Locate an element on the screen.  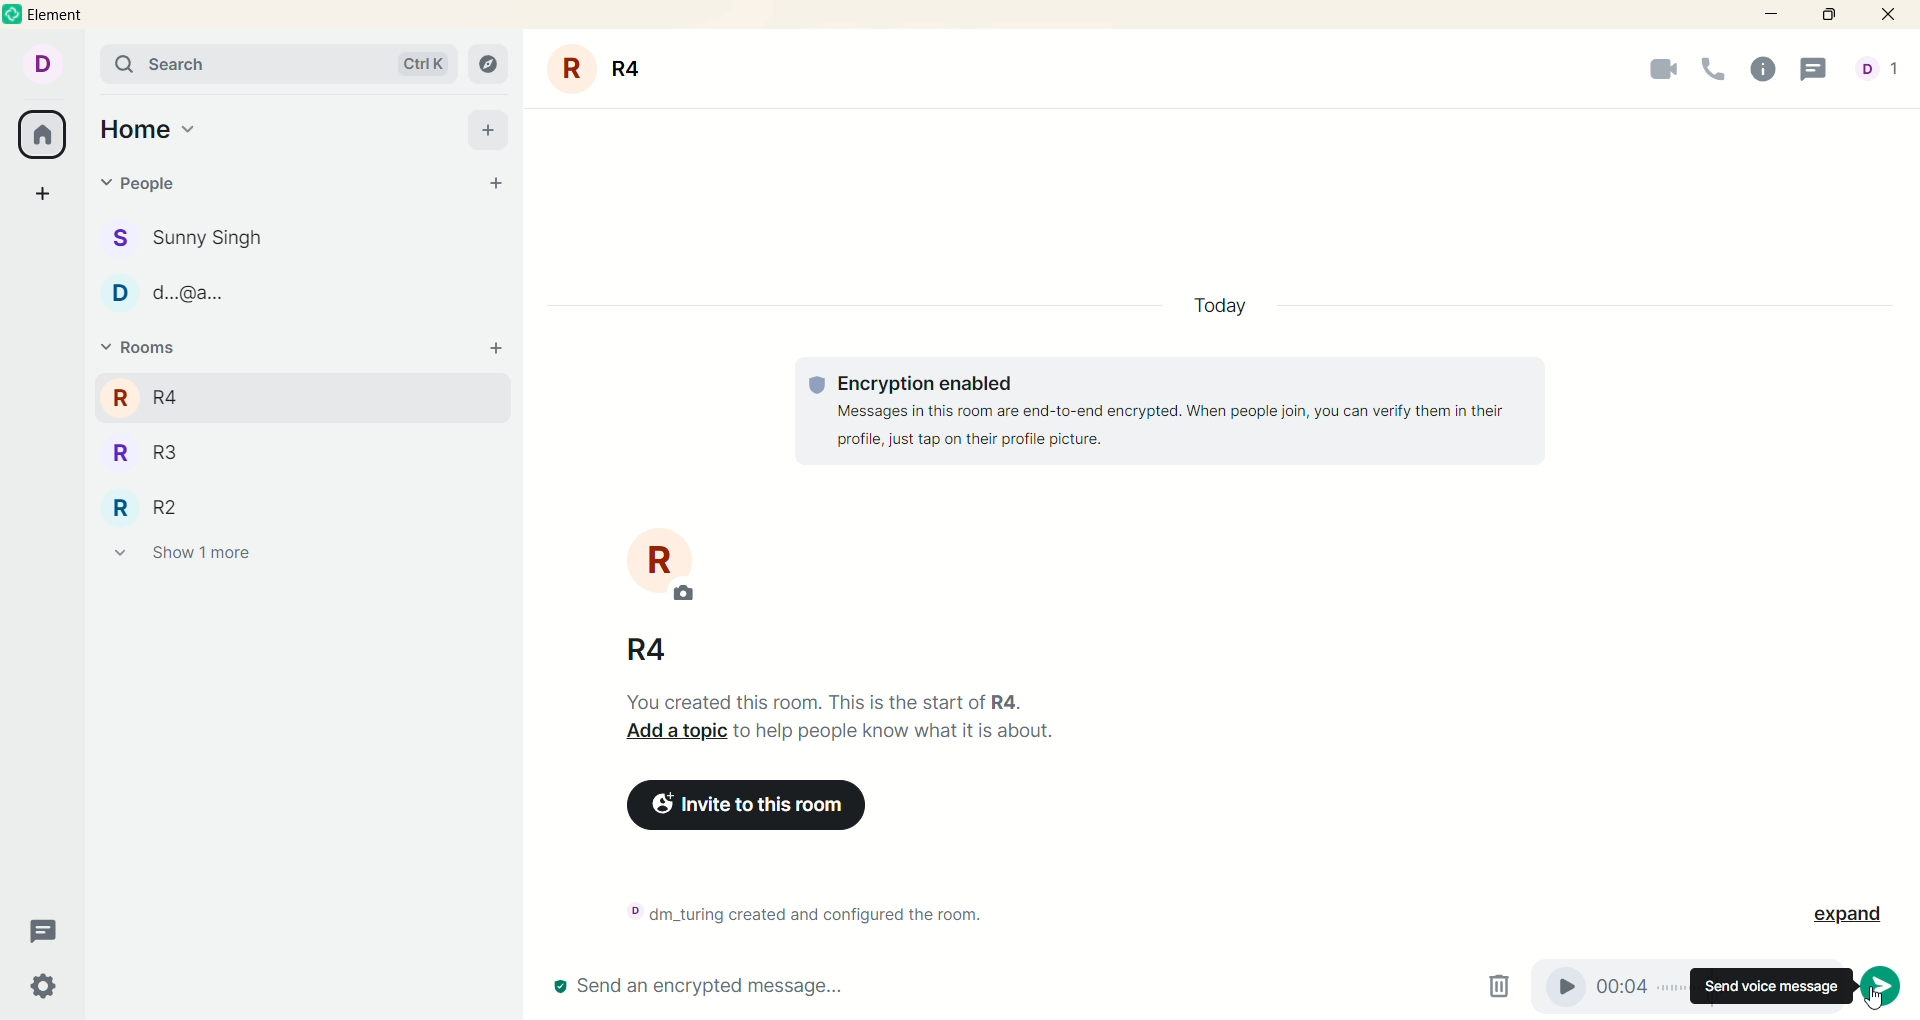
text is located at coordinates (1172, 412).